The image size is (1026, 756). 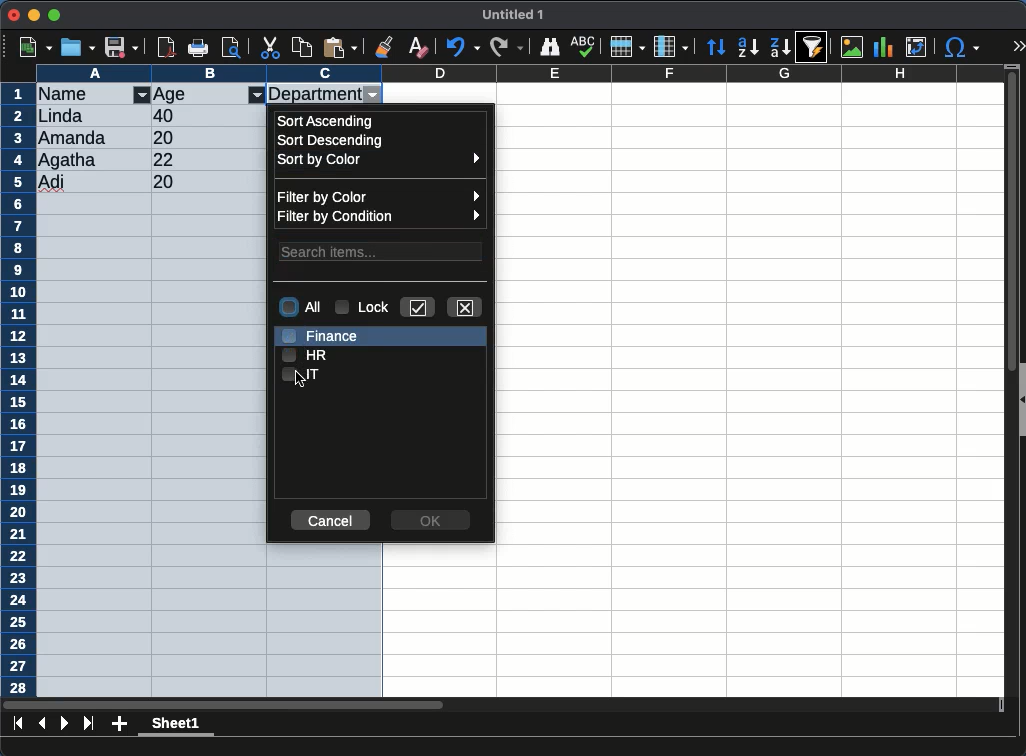 What do you see at coordinates (142, 96) in the screenshot?
I see `filter` at bounding box center [142, 96].